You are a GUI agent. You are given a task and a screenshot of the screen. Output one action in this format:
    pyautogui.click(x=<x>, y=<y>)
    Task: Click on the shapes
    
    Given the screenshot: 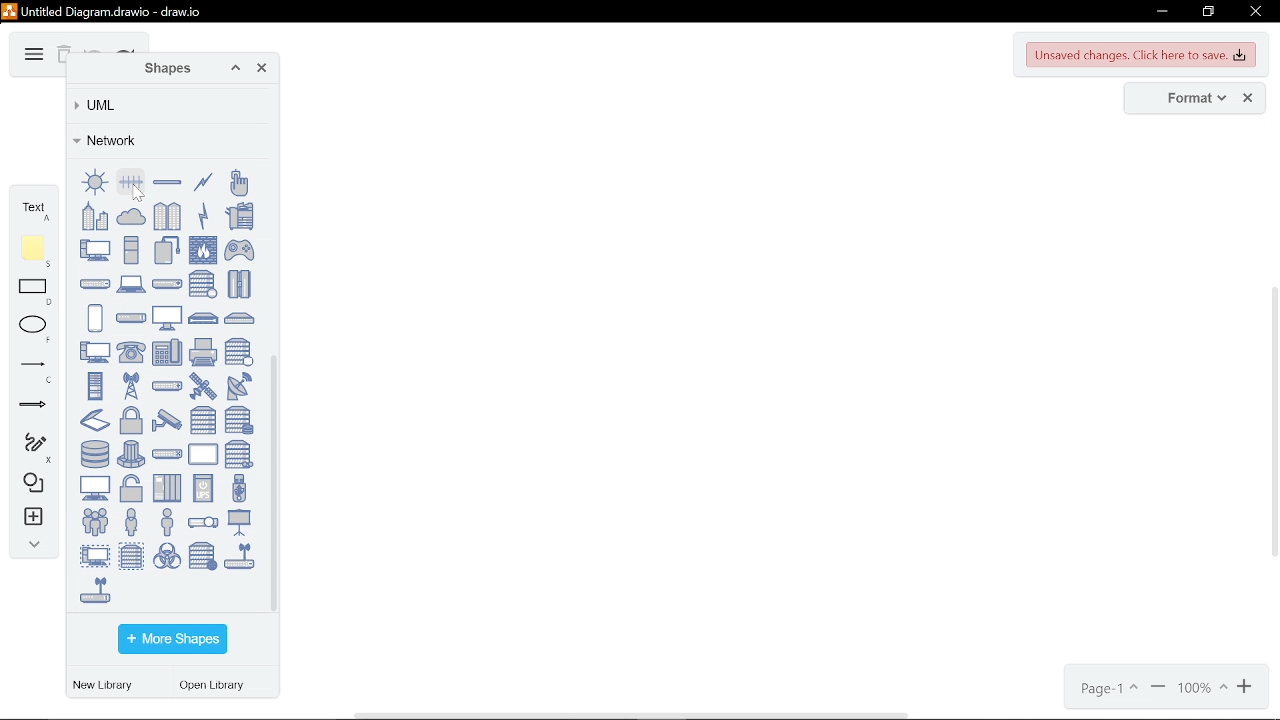 What is the action you would take?
    pyautogui.click(x=162, y=69)
    